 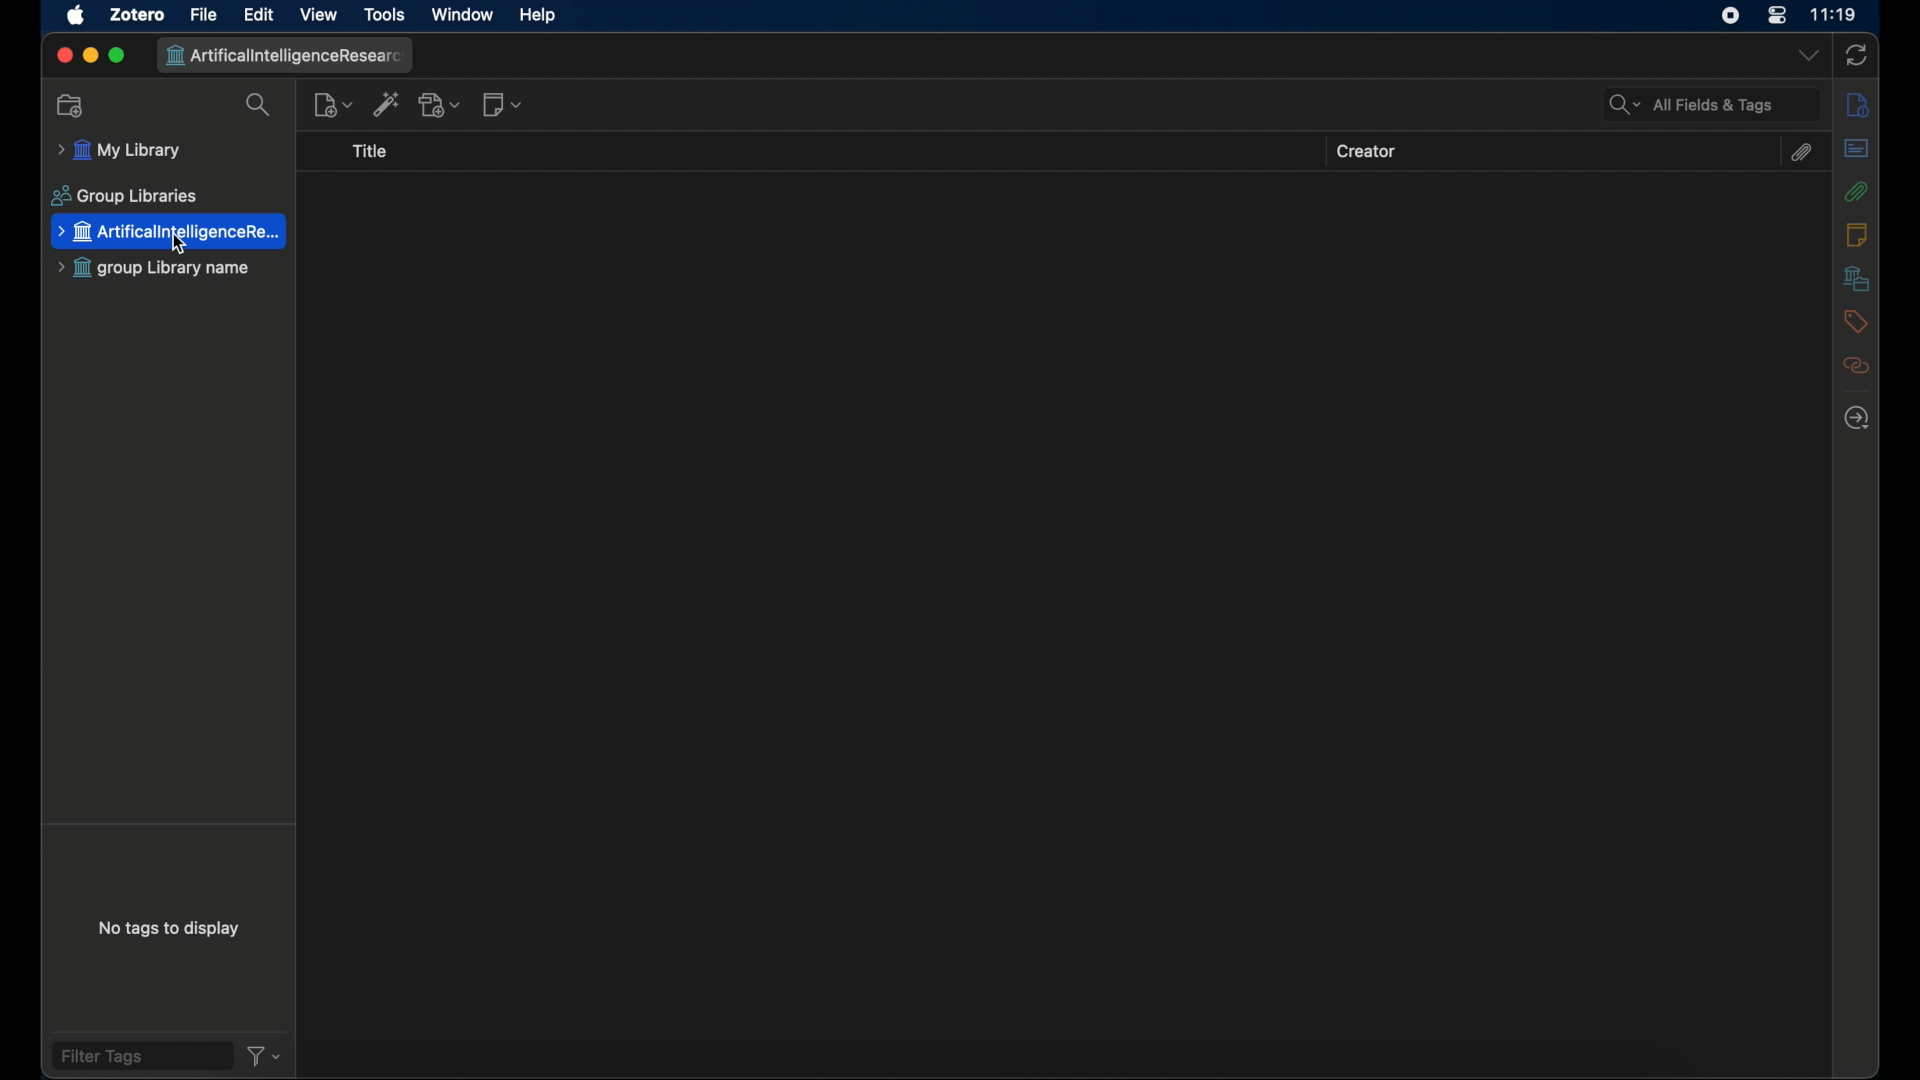 What do you see at coordinates (143, 1056) in the screenshot?
I see `filter tags field` at bounding box center [143, 1056].